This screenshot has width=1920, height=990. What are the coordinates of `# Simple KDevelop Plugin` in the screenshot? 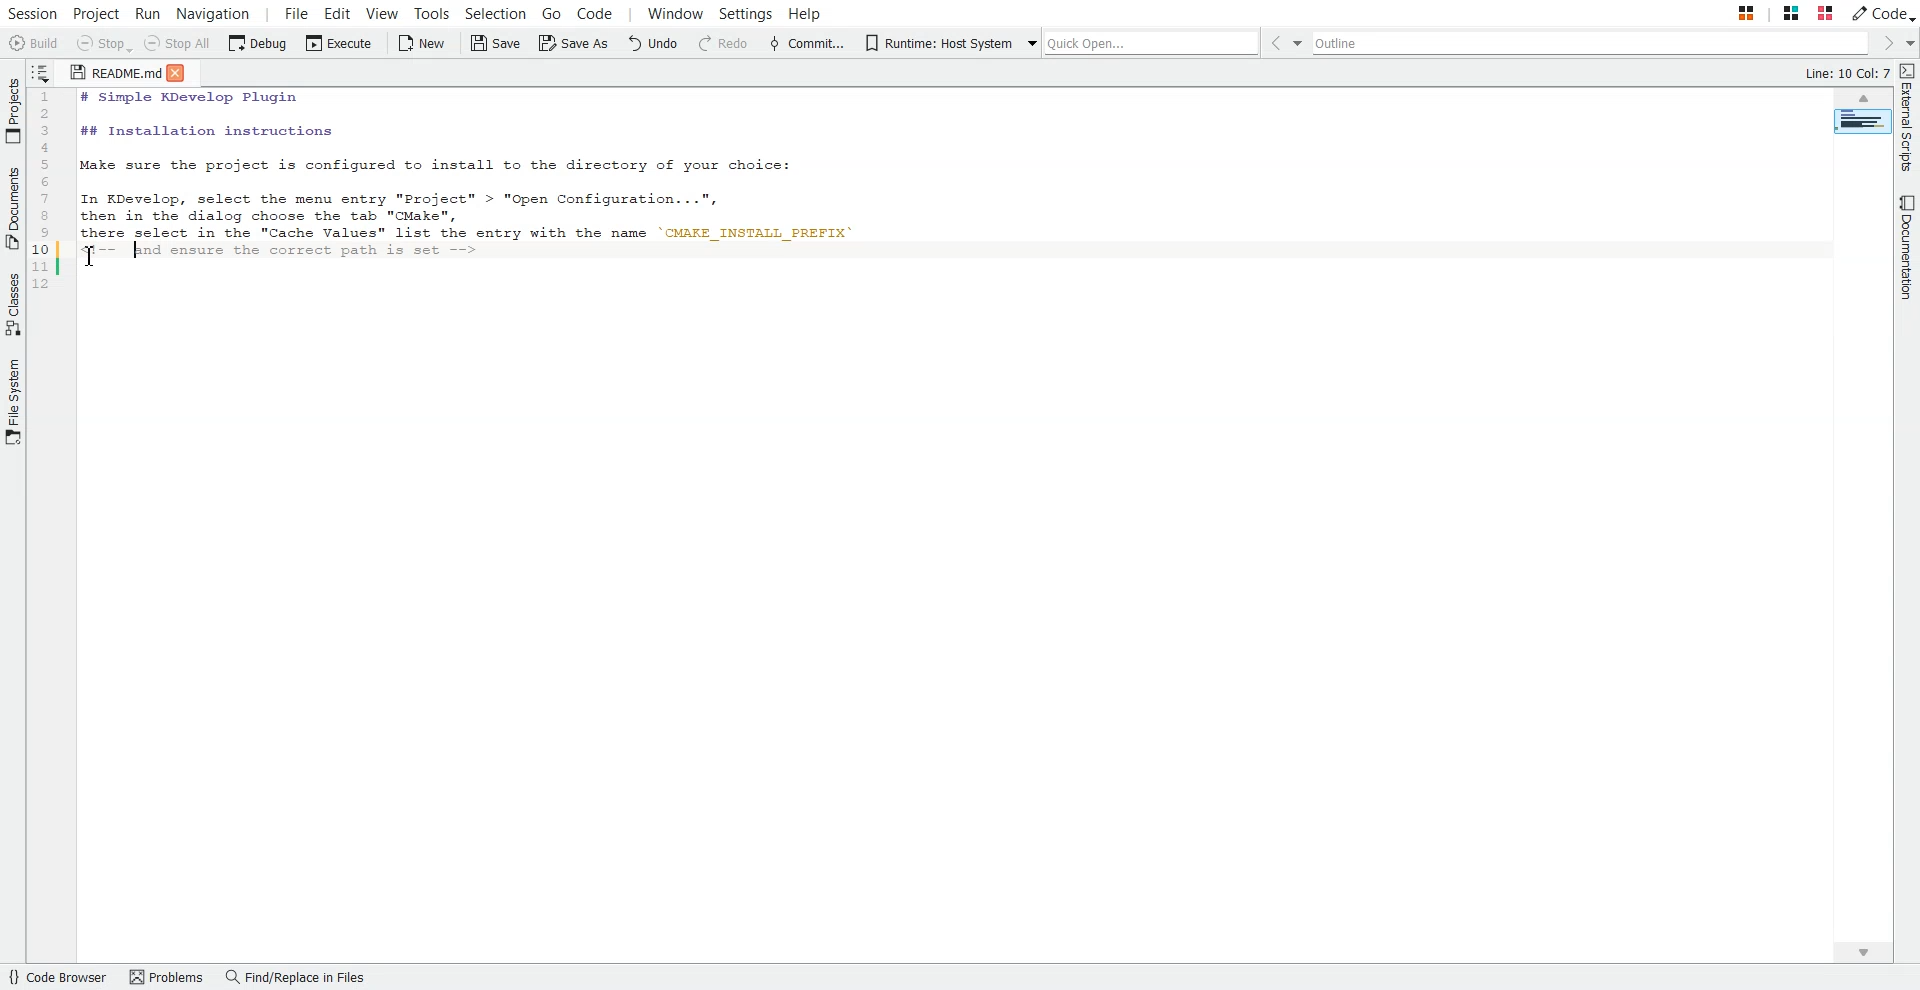 It's located at (185, 98).